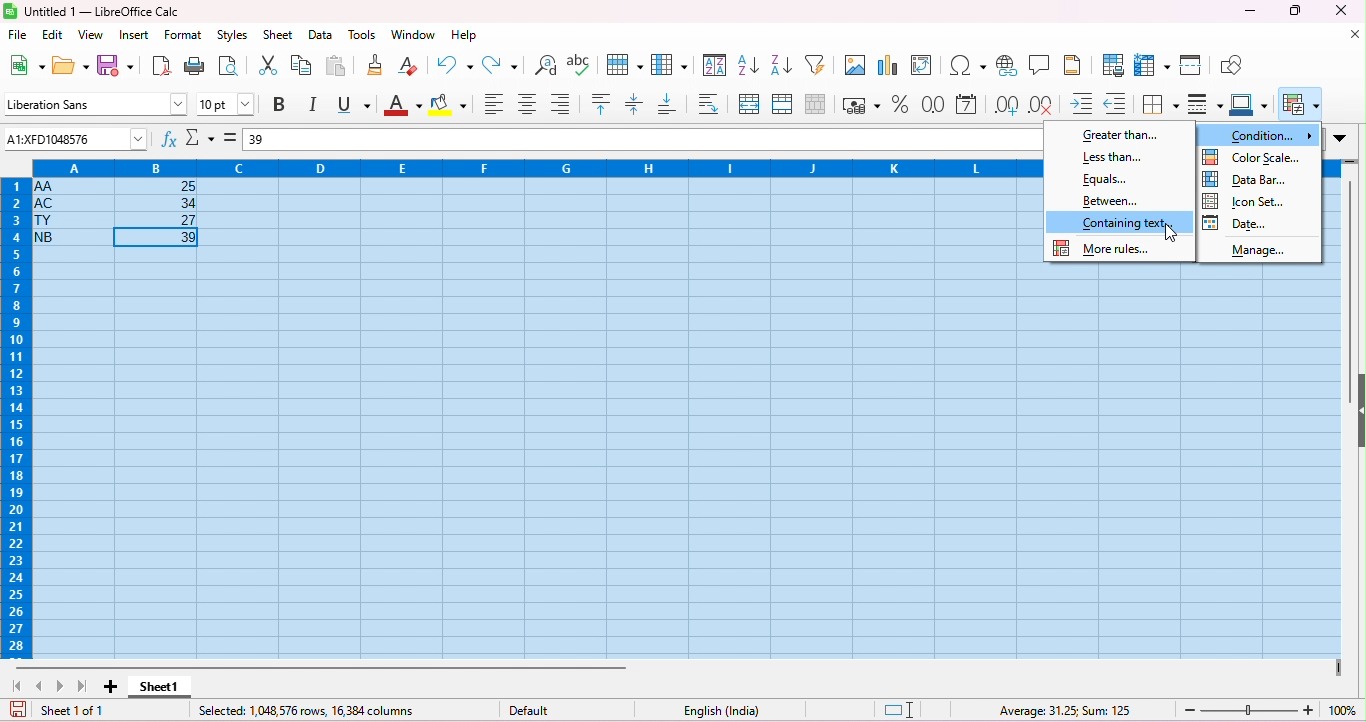  What do you see at coordinates (408, 64) in the screenshot?
I see `clear direct formatting` at bounding box center [408, 64].